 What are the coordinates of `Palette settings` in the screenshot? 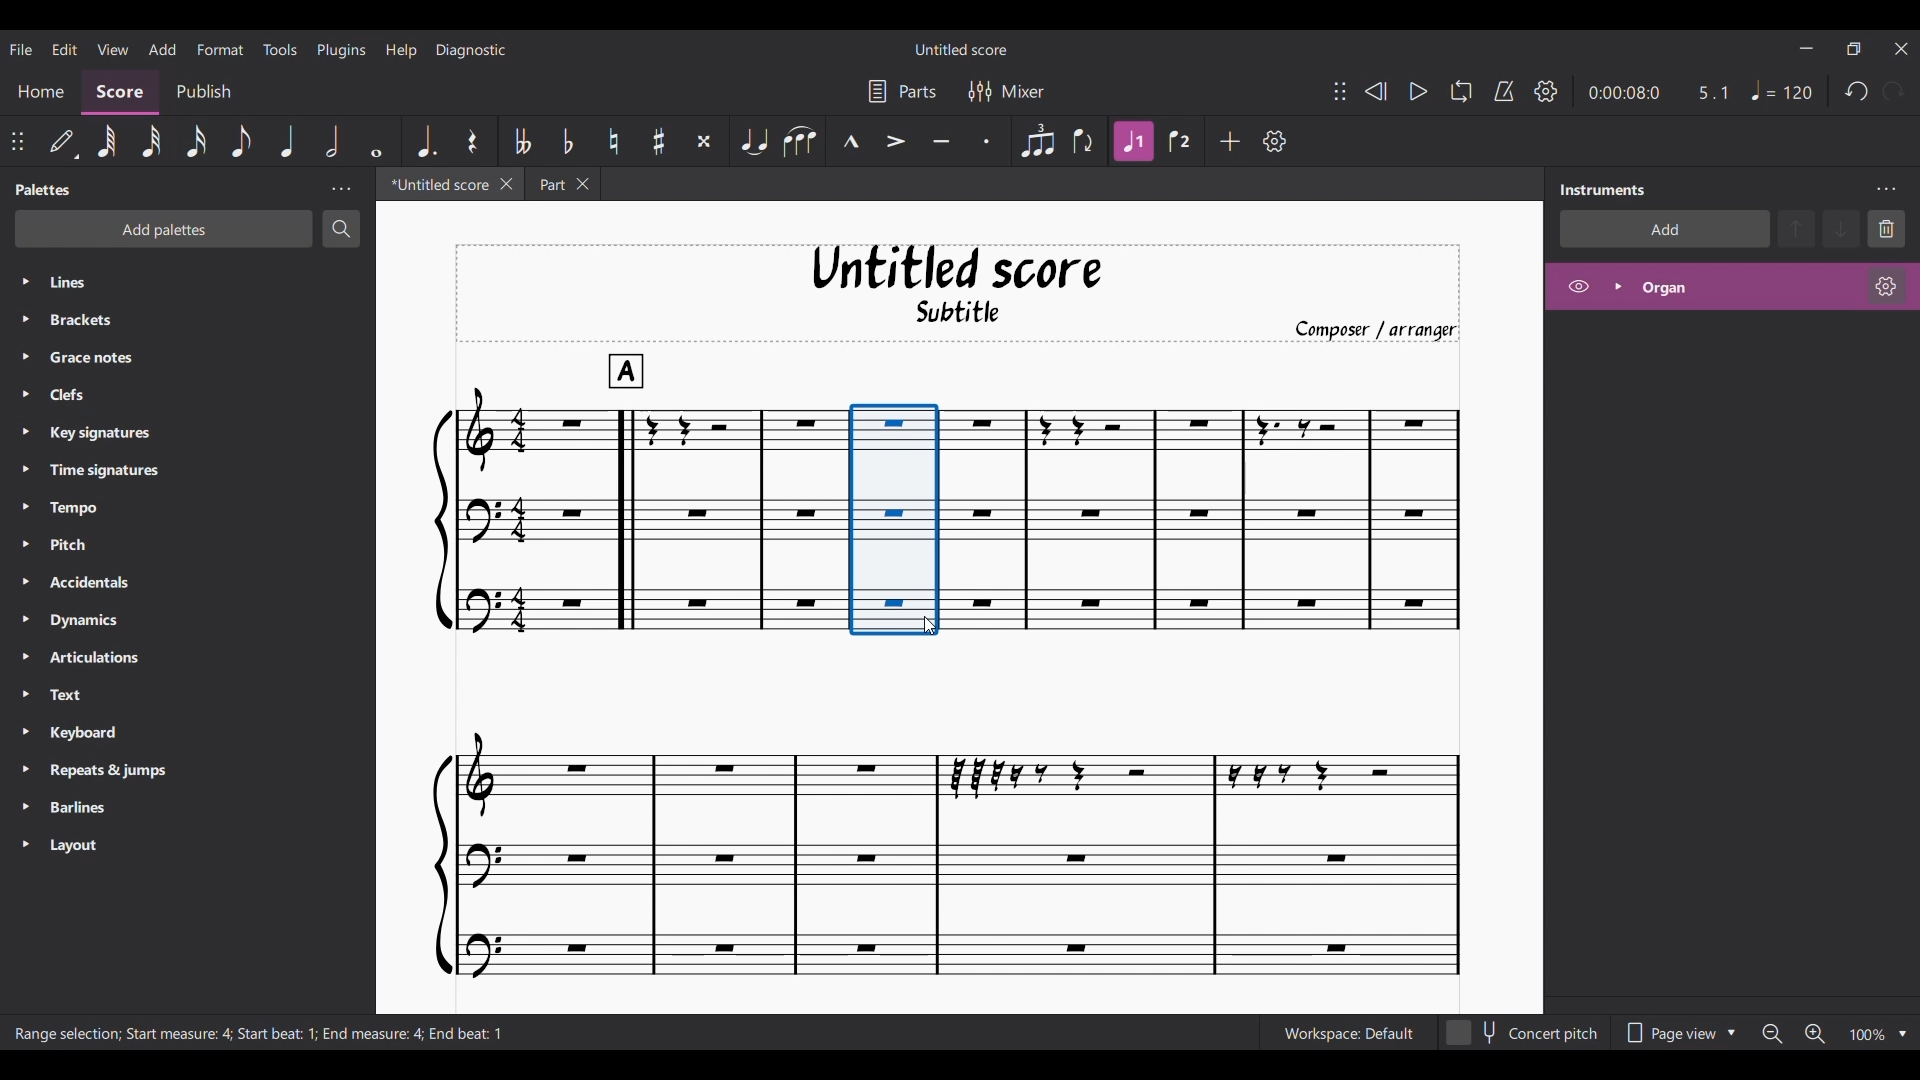 It's located at (340, 189).